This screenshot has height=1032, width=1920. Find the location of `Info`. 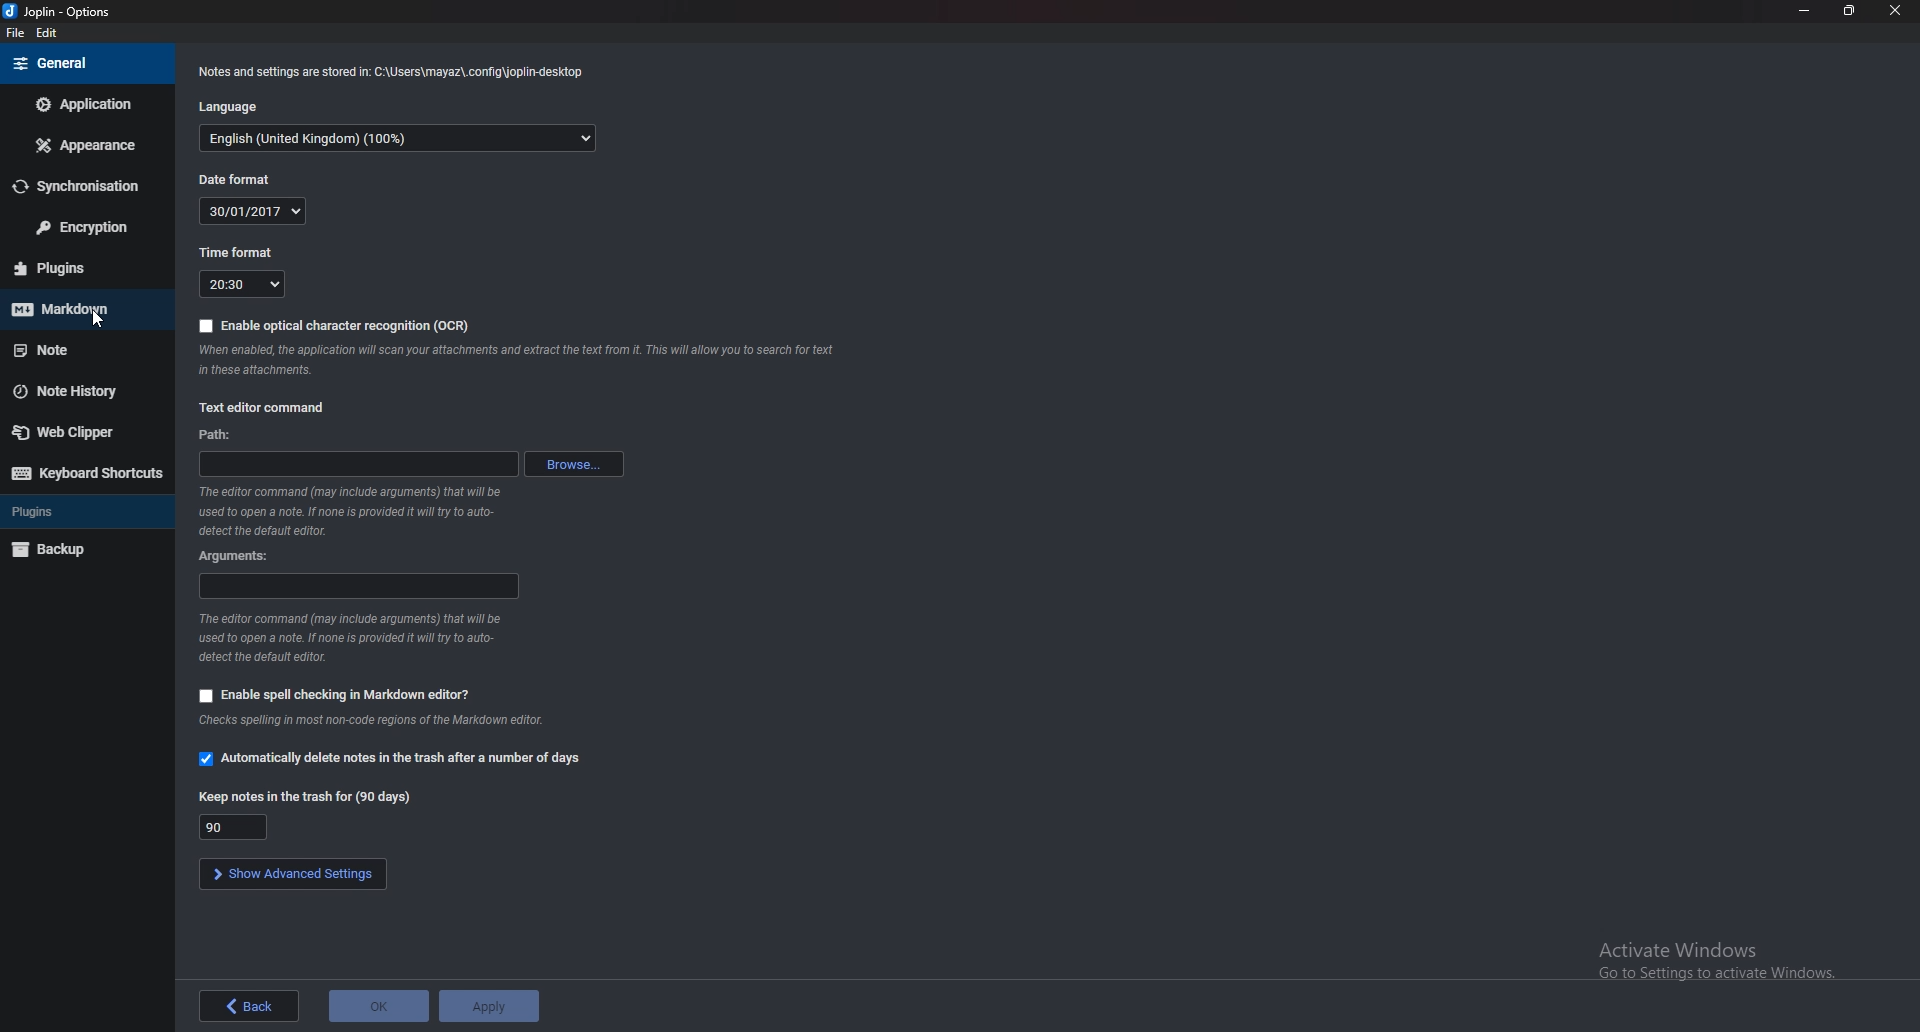

Info is located at coordinates (521, 361).